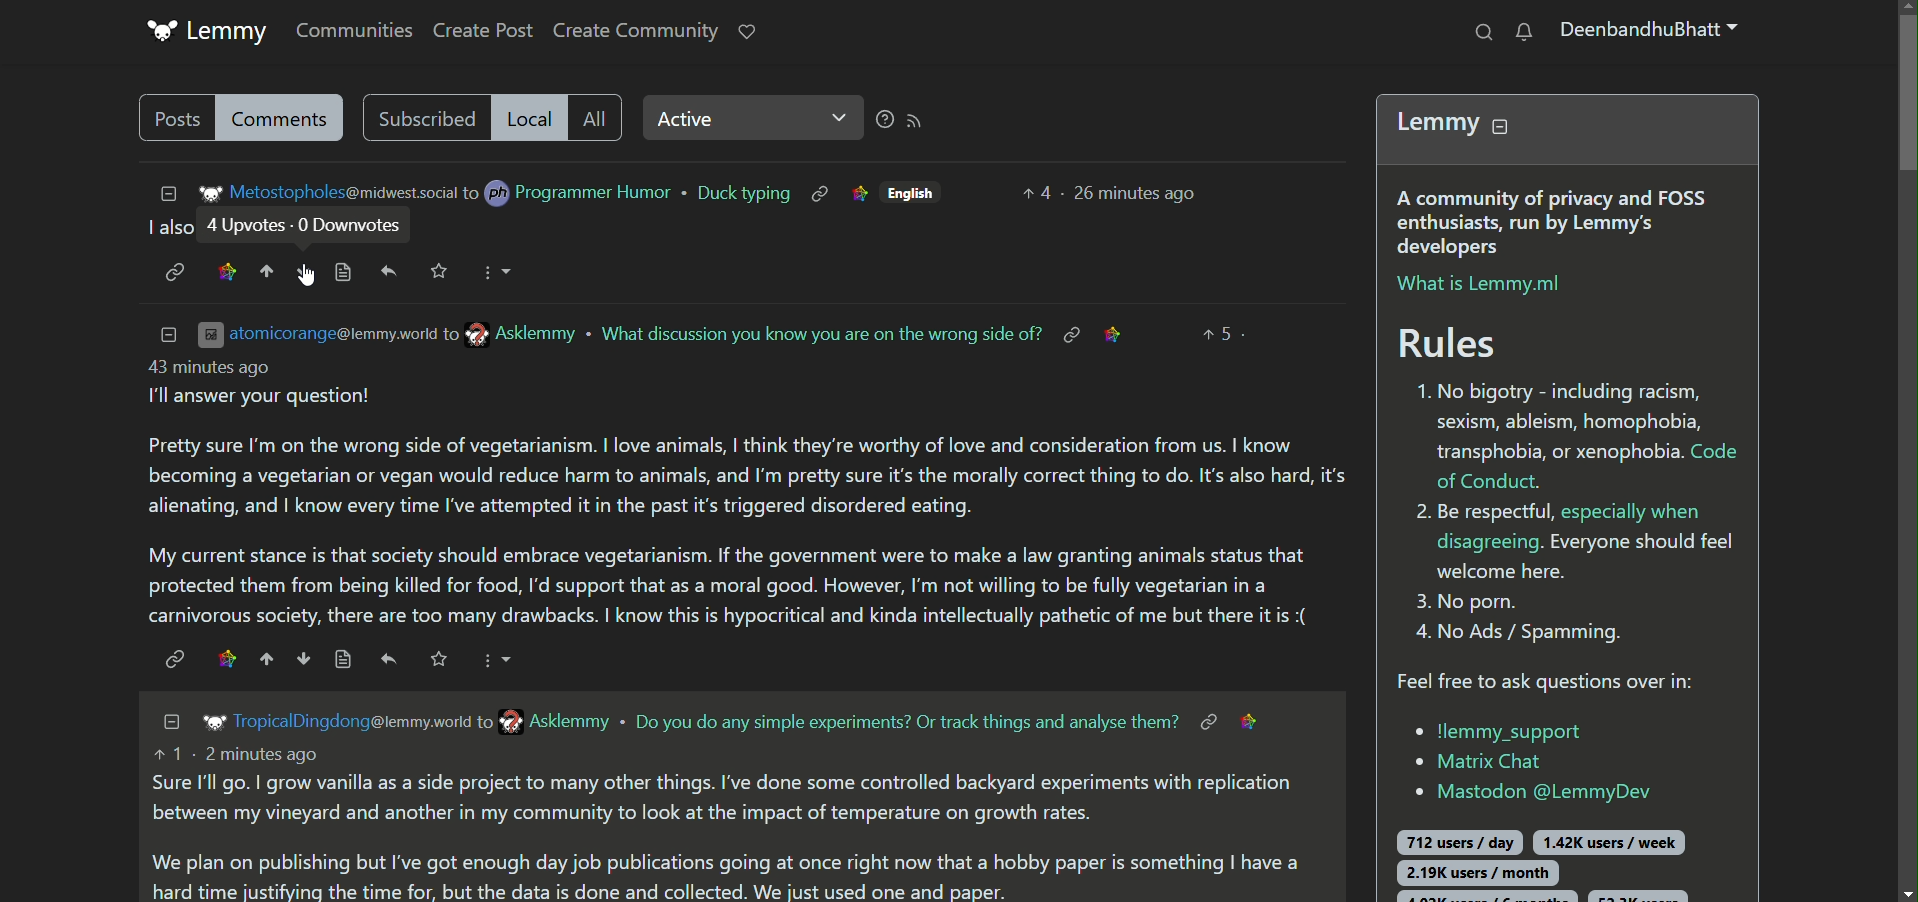 This screenshot has height=902, width=1918. I want to click on highlight, so click(224, 658).